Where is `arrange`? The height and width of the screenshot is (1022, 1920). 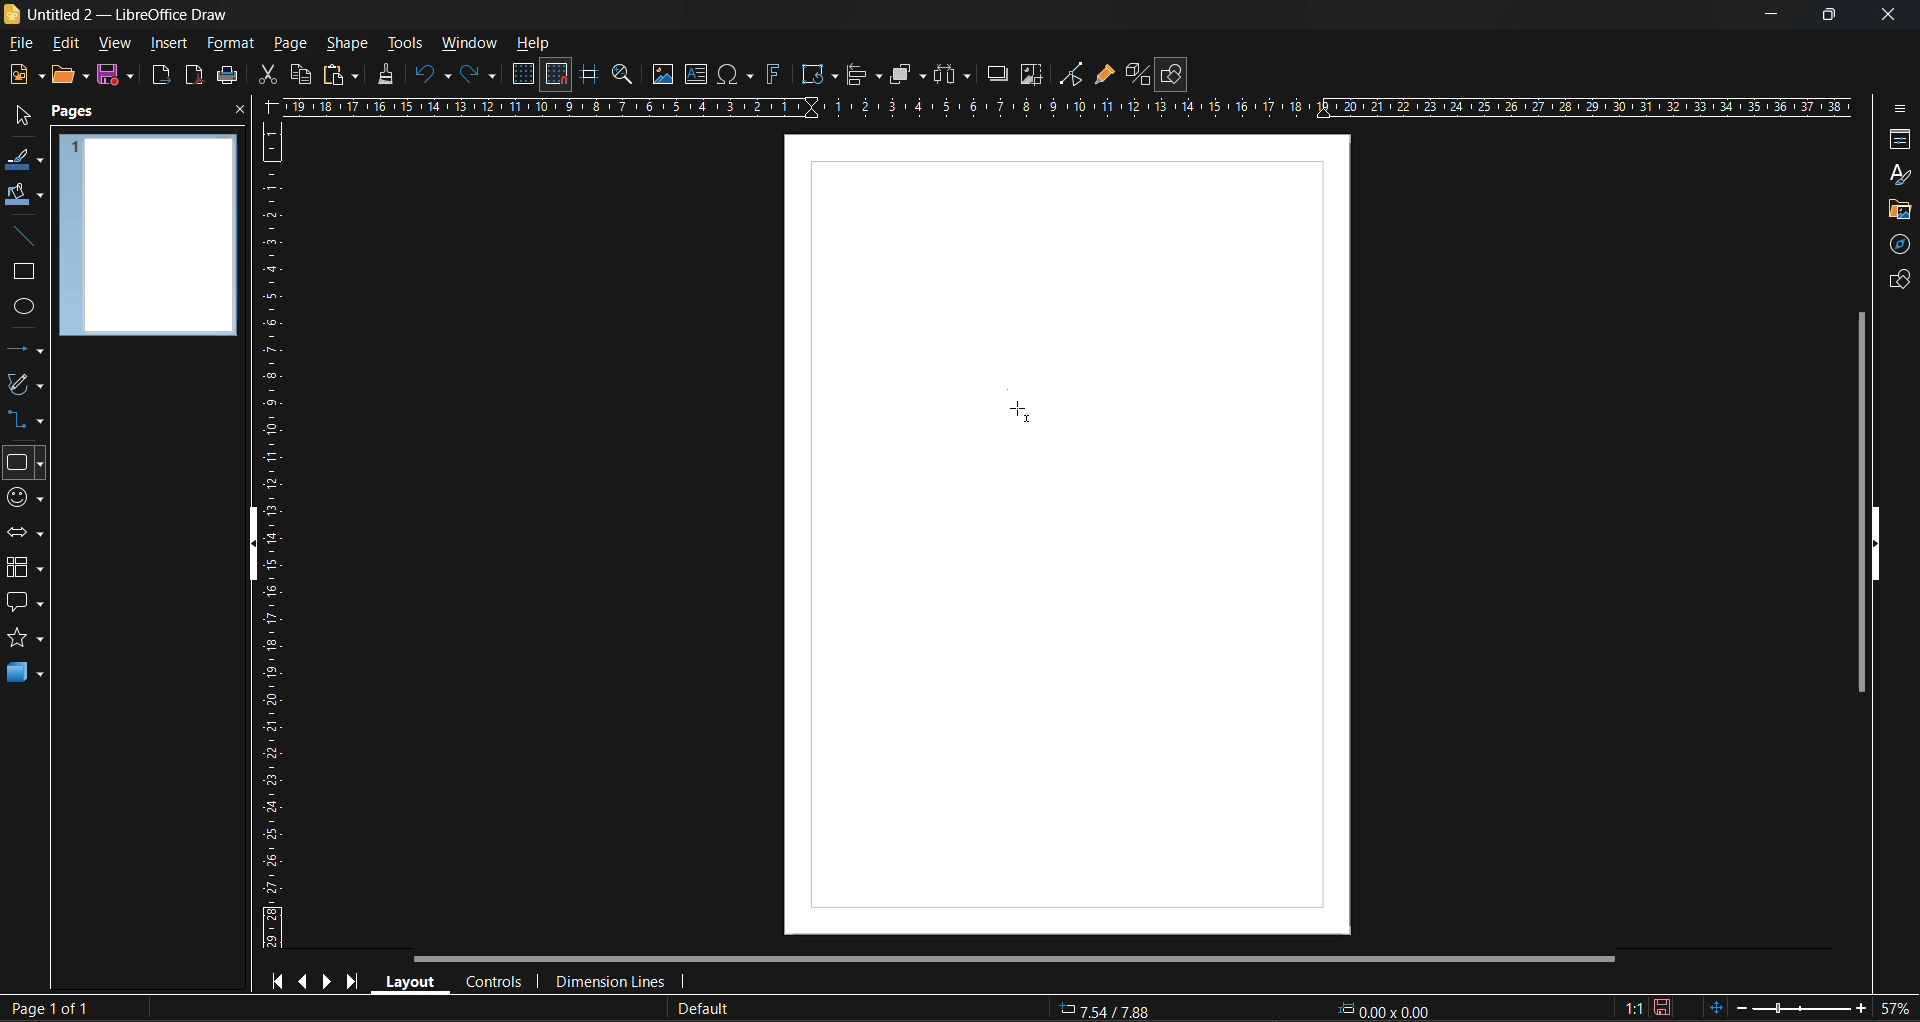
arrange is located at coordinates (908, 74).